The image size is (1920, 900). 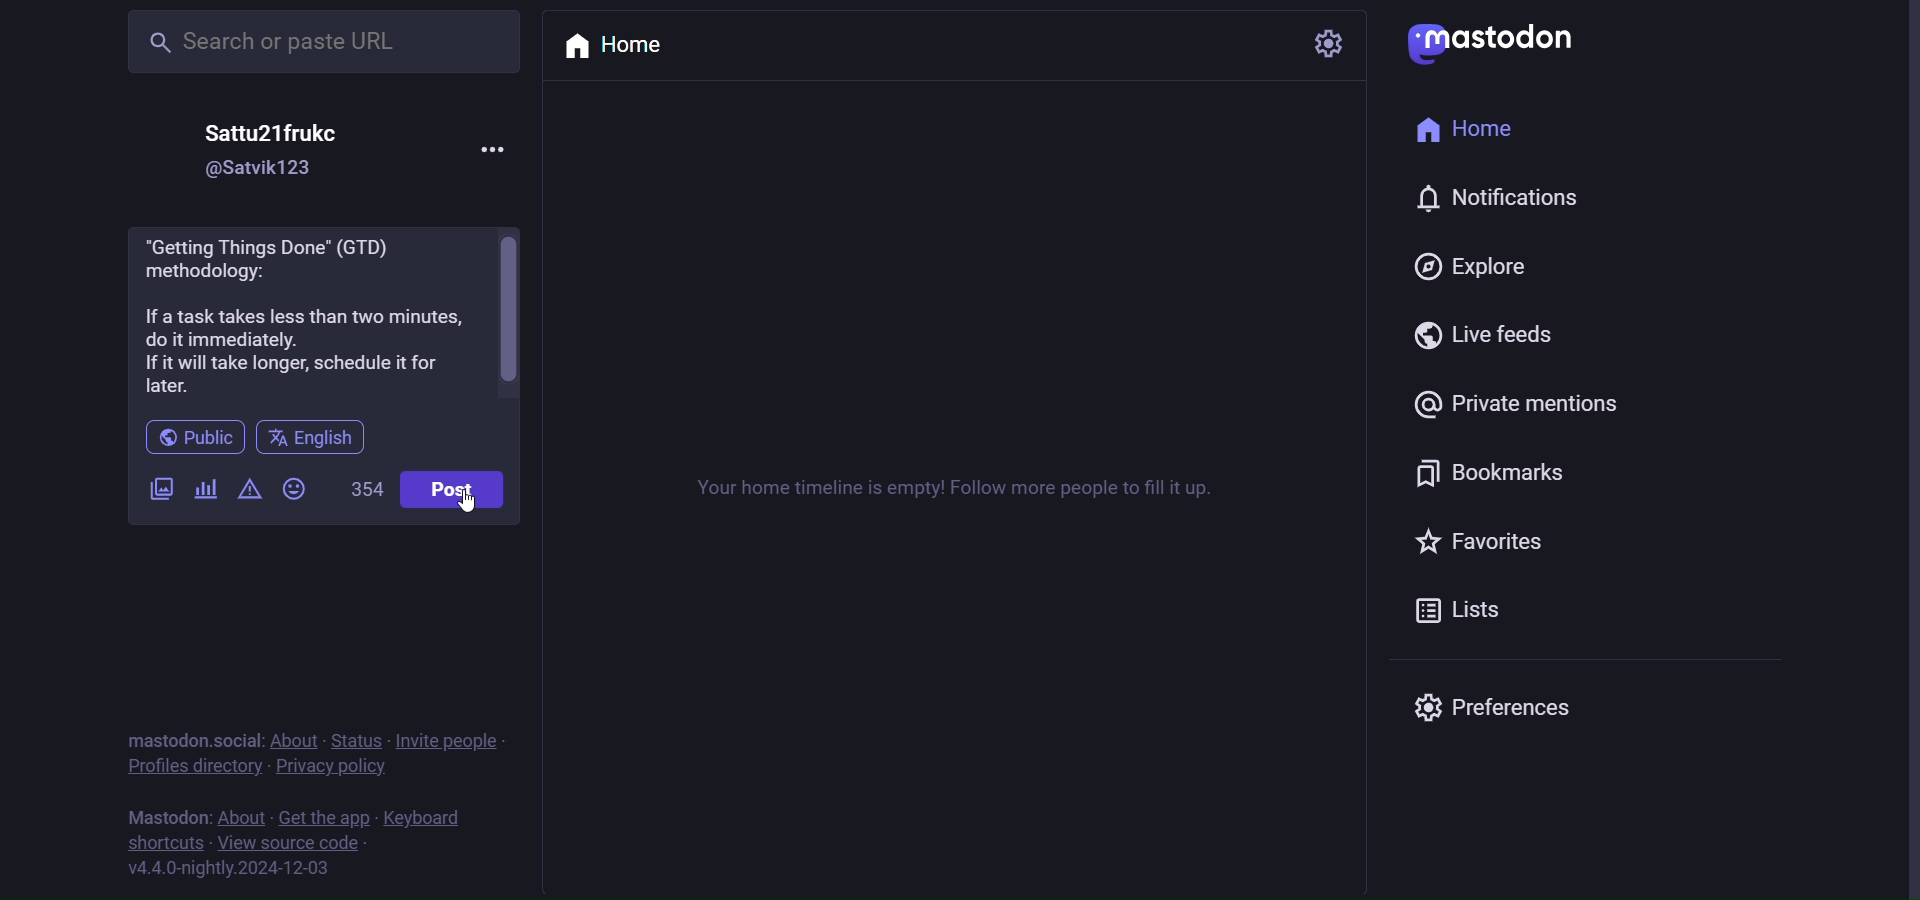 I want to click on word limit, so click(x=365, y=488).